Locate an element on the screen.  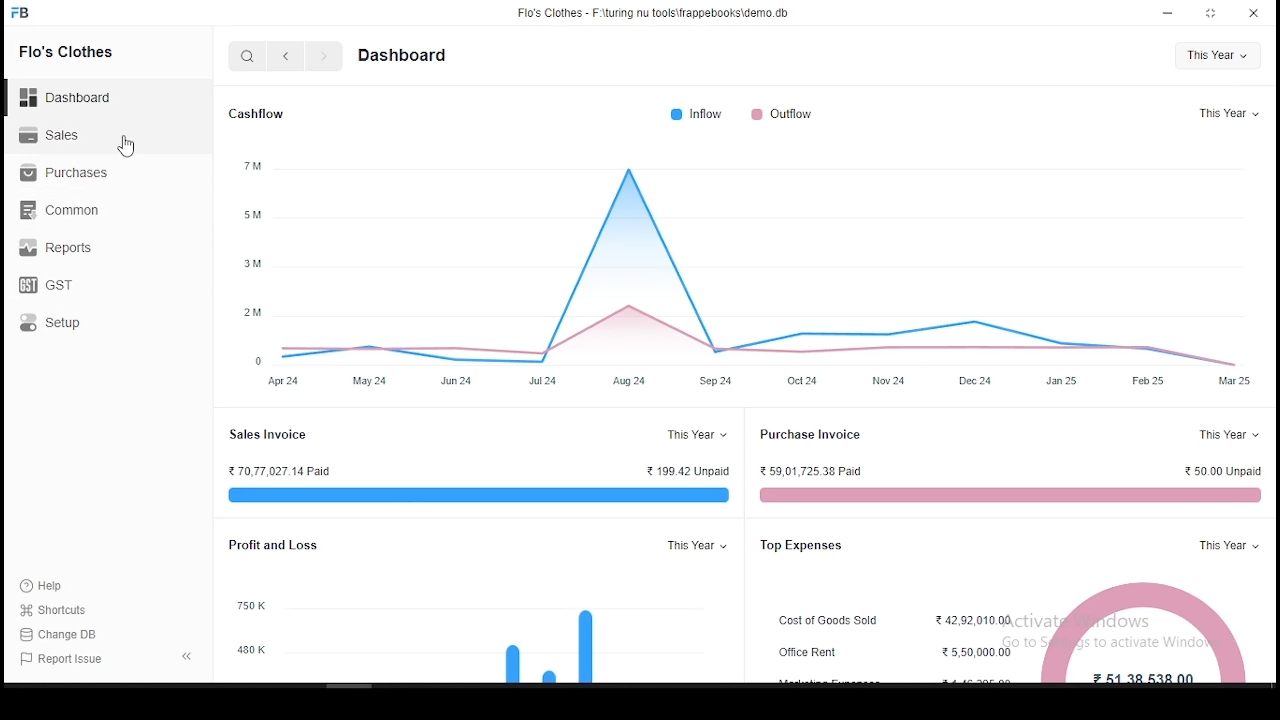
this year is located at coordinates (691, 547).